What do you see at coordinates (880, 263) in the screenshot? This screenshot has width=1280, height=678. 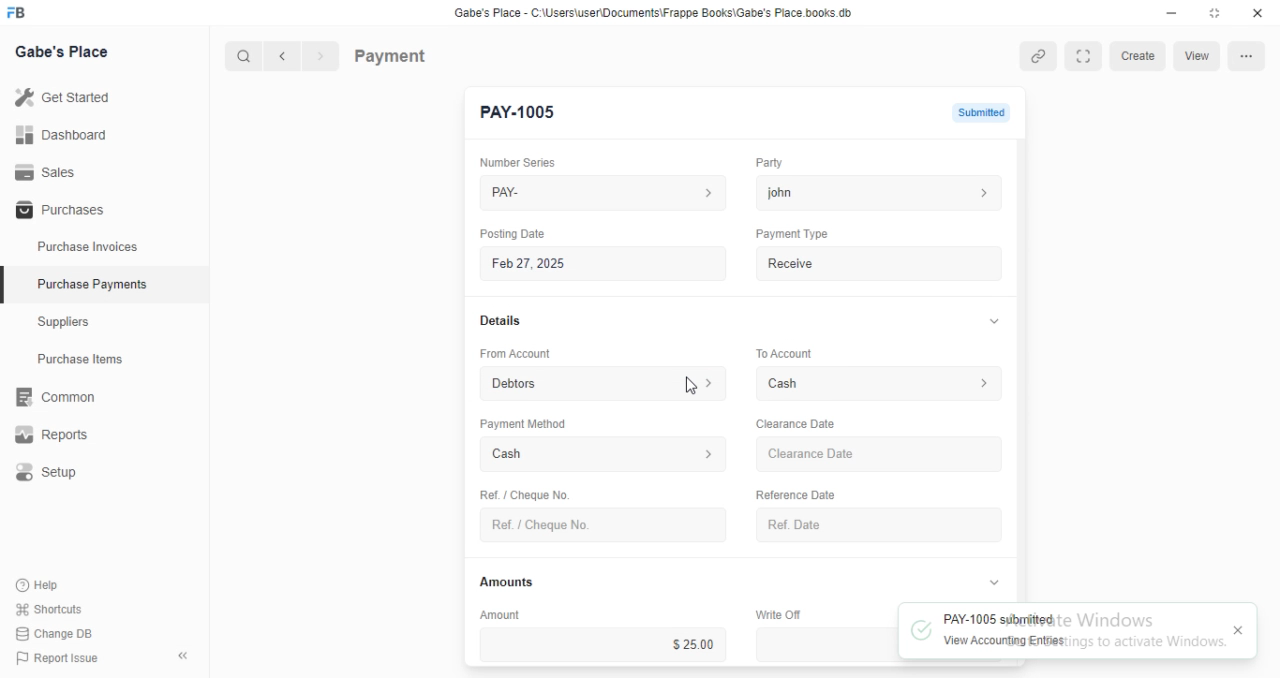 I see `Receive` at bounding box center [880, 263].